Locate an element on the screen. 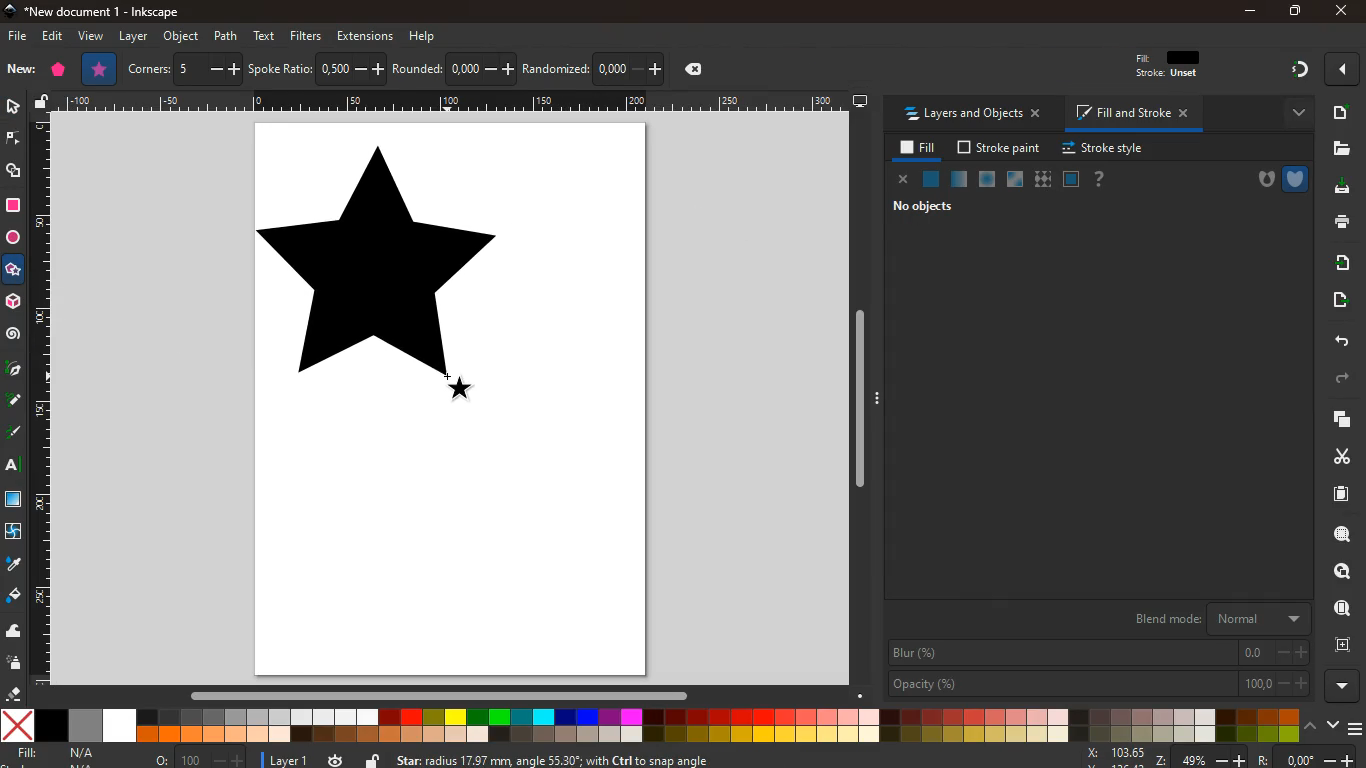  new is located at coordinates (20, 69).